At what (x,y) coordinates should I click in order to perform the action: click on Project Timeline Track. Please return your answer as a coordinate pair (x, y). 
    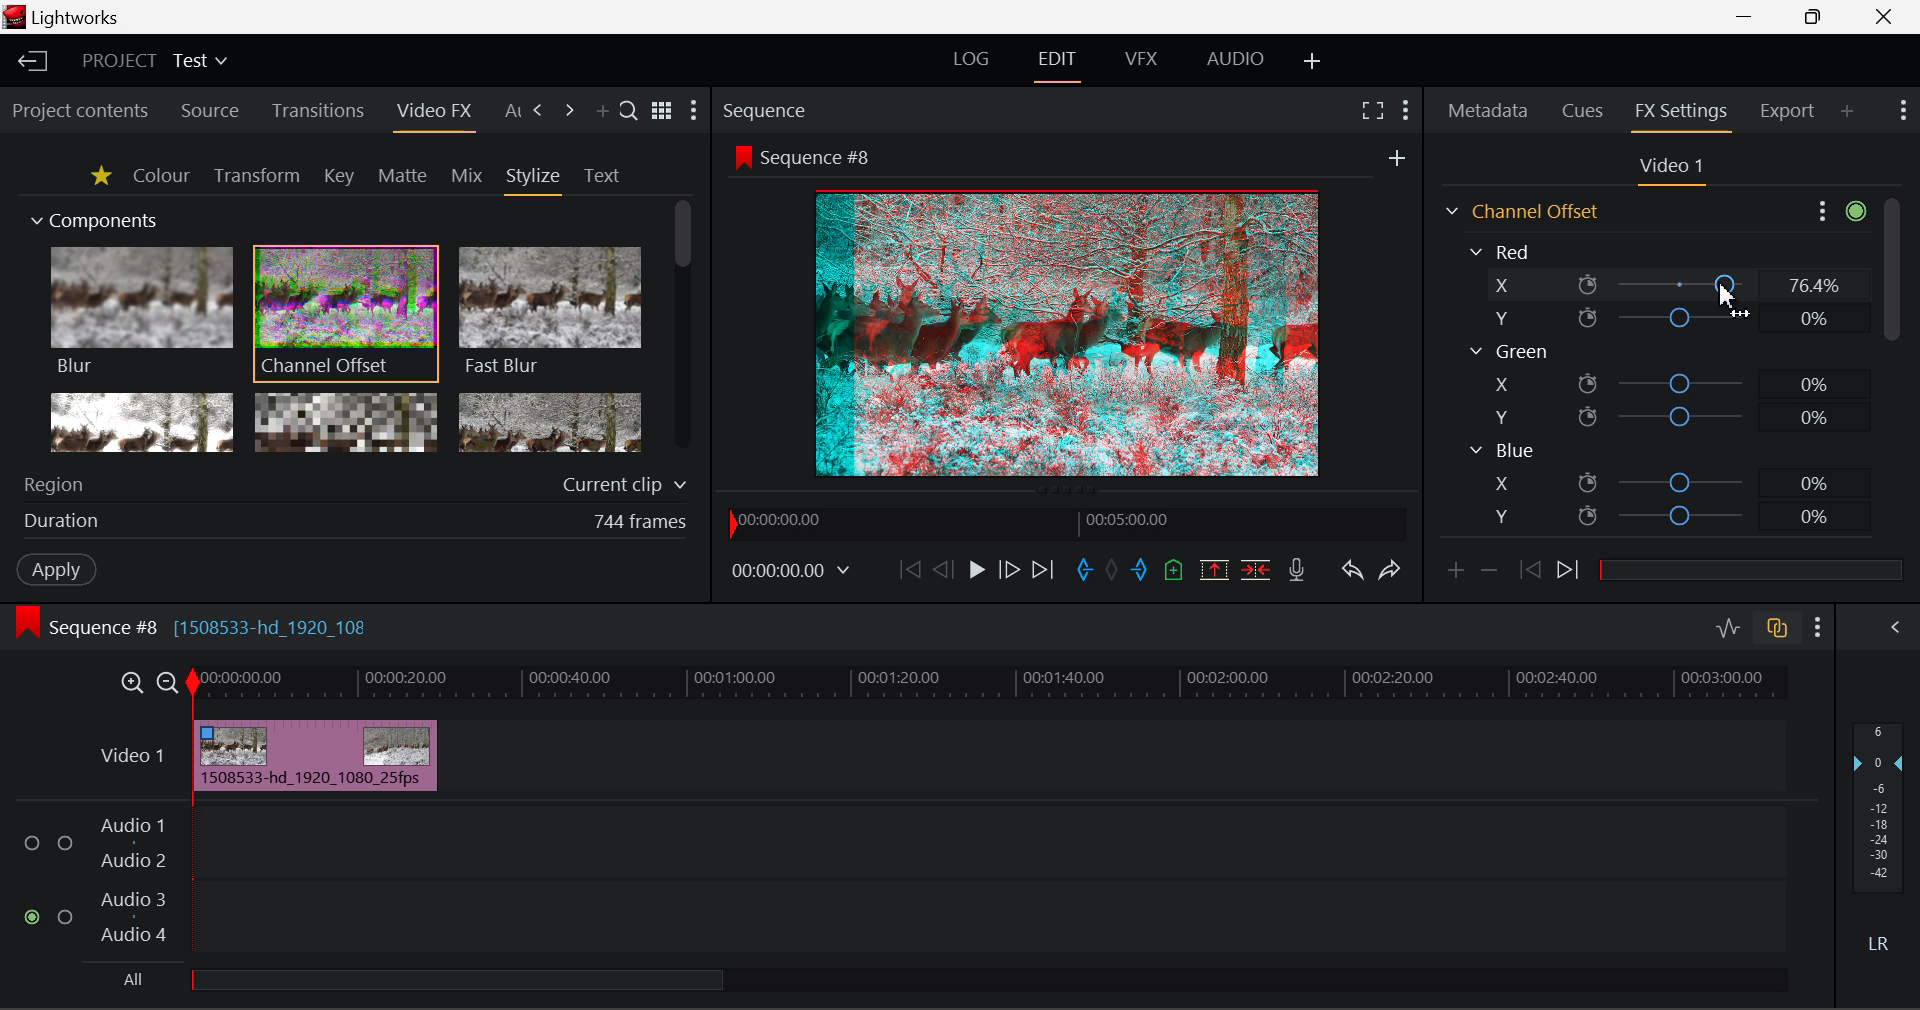
    Looking at the image, I should click on (991, 686).